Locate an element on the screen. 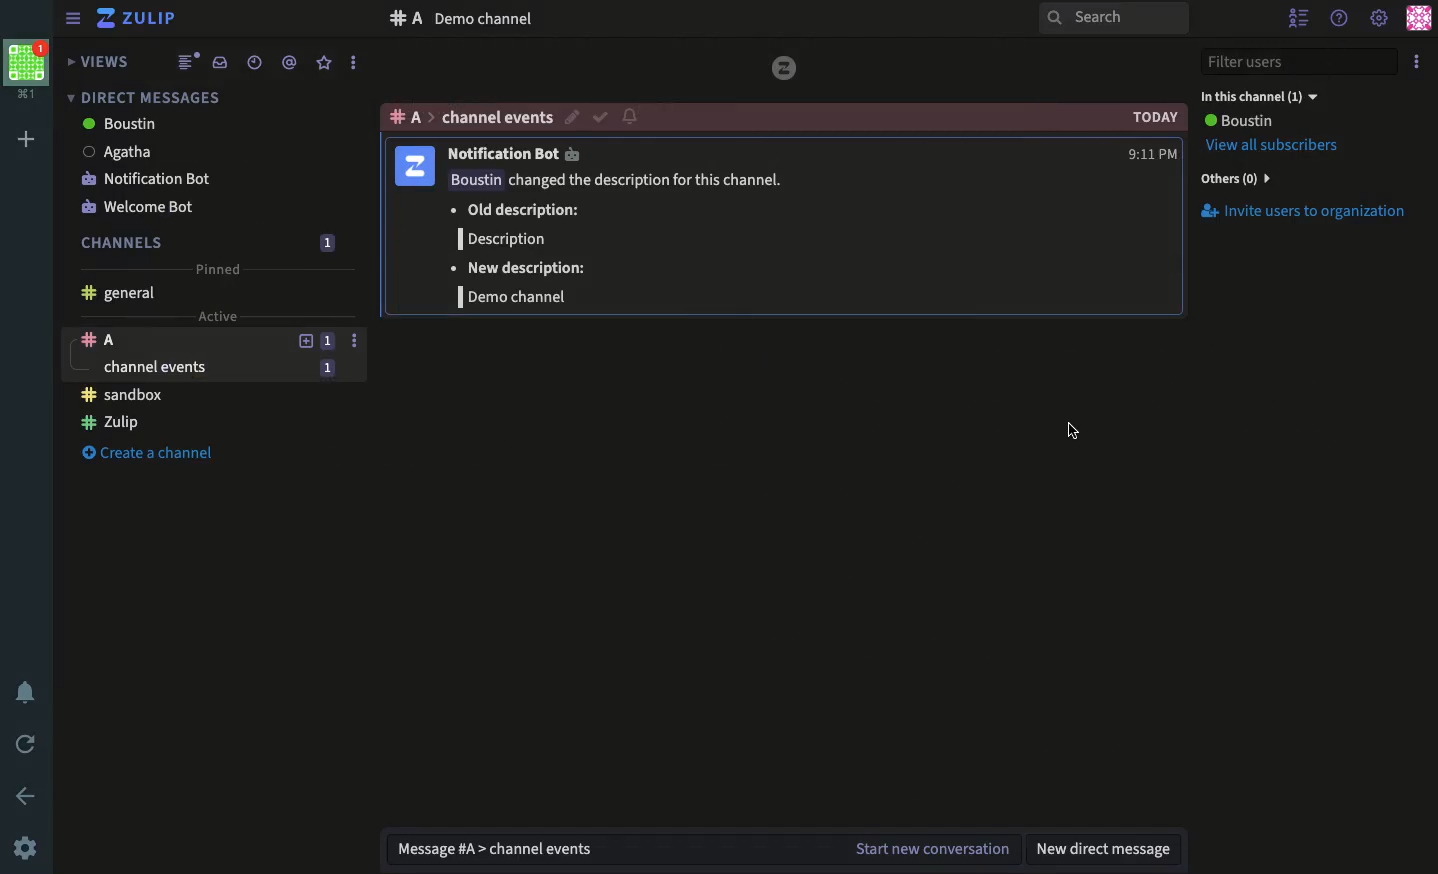  boustin is located at coordinates (122, 123).